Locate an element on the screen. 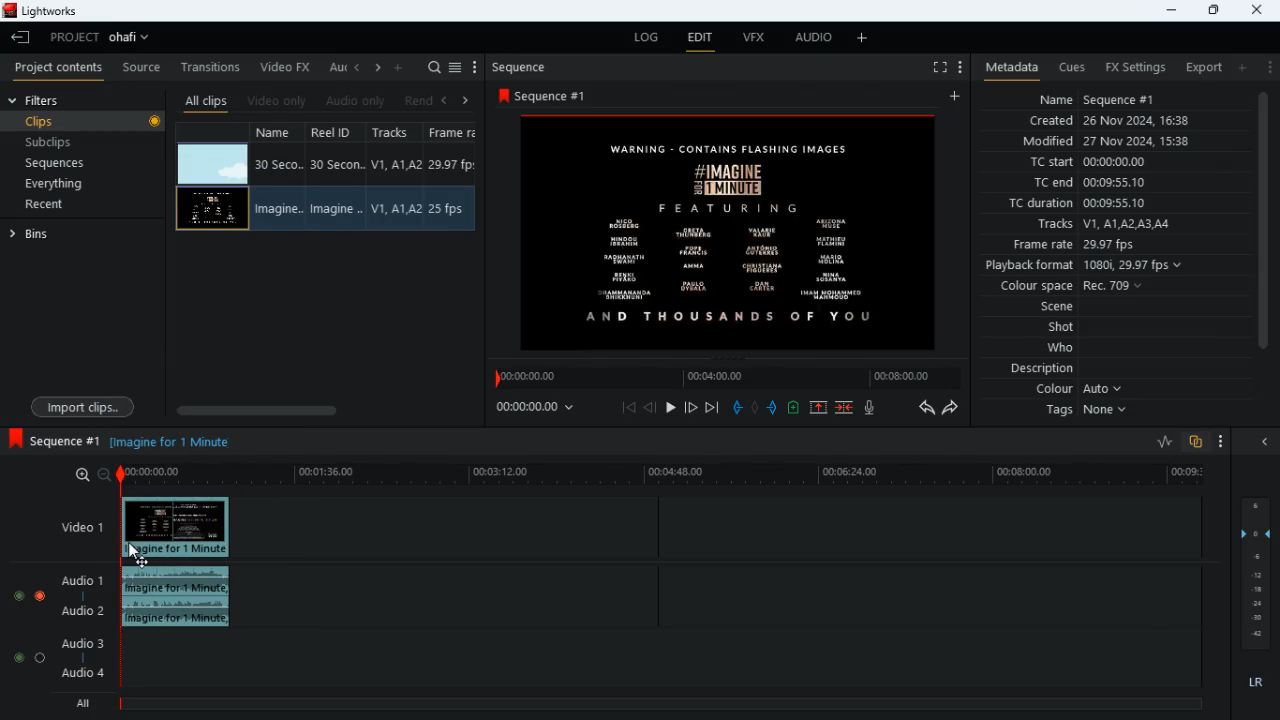 This screenshot has height=720, width=1280. all timeline track is located at coordinates (665, 699).